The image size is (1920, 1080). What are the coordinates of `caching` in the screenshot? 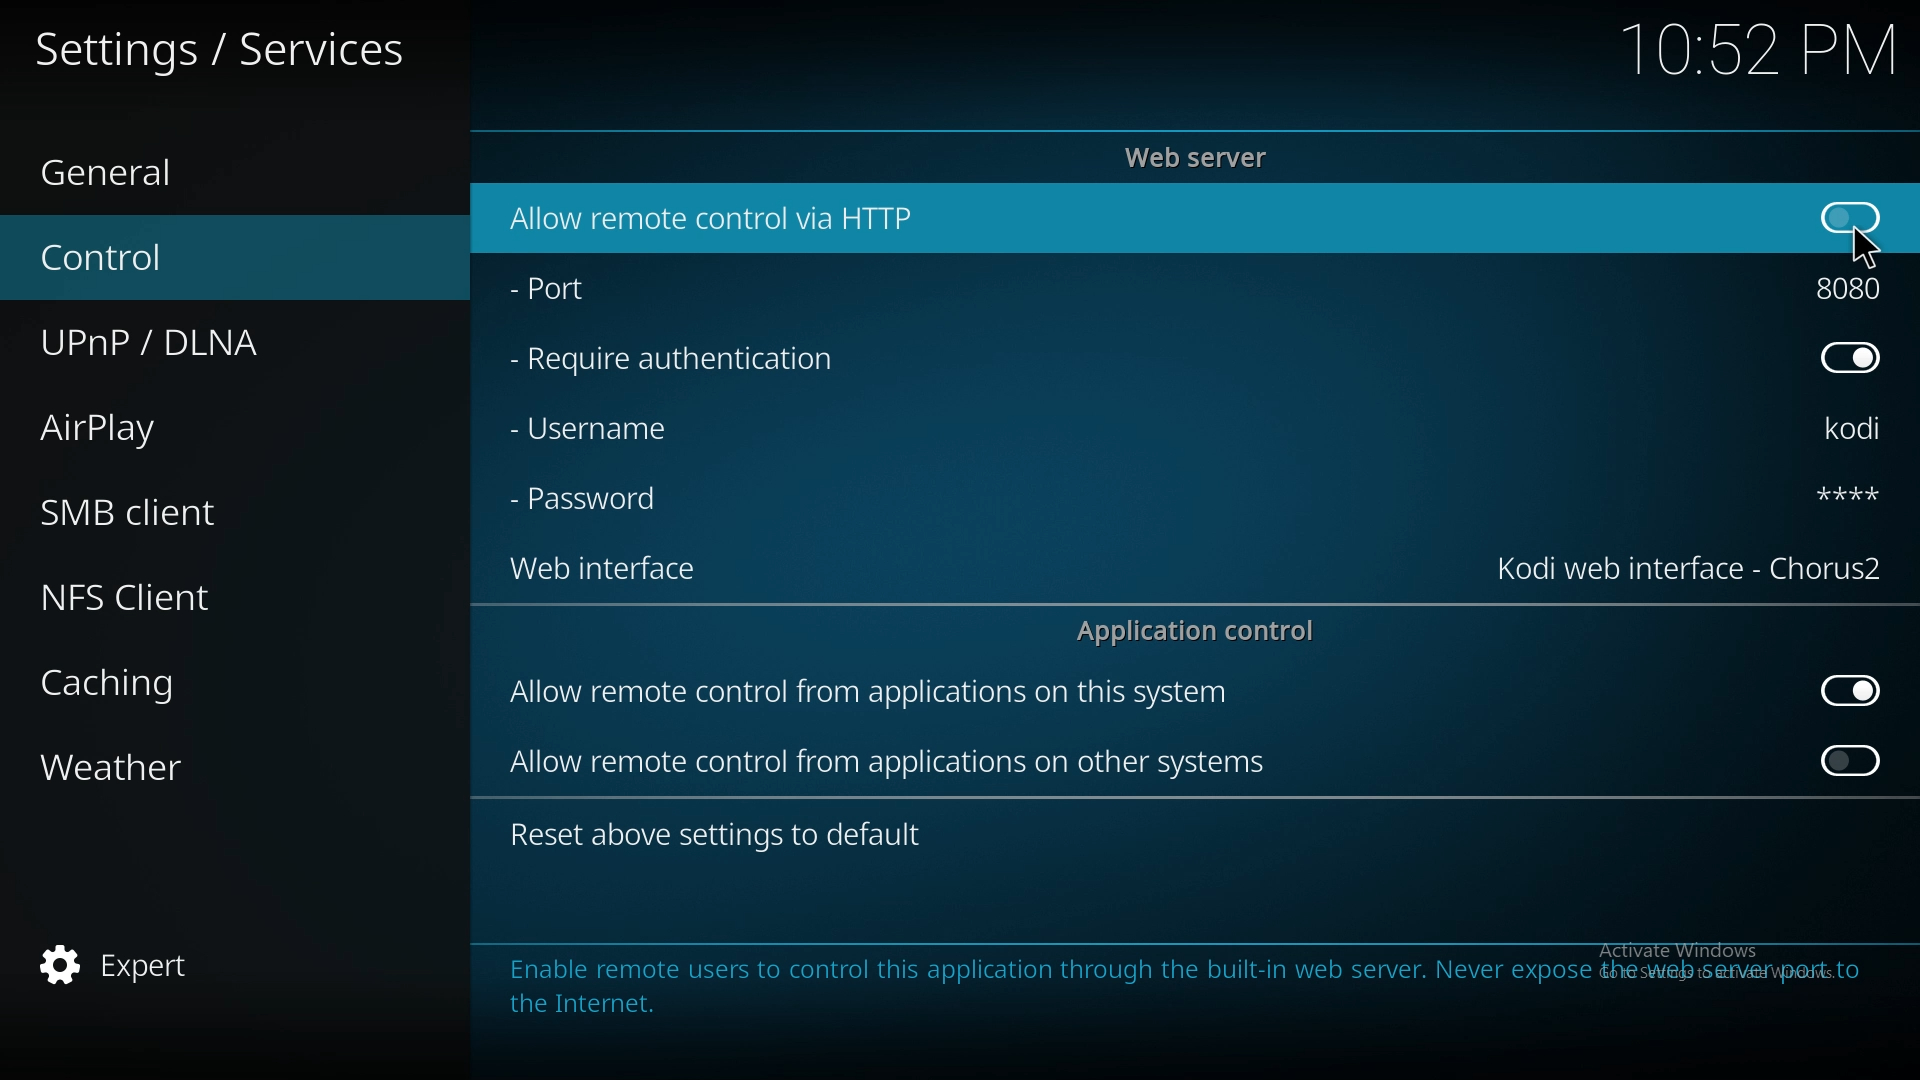 It's located at (204, 678).